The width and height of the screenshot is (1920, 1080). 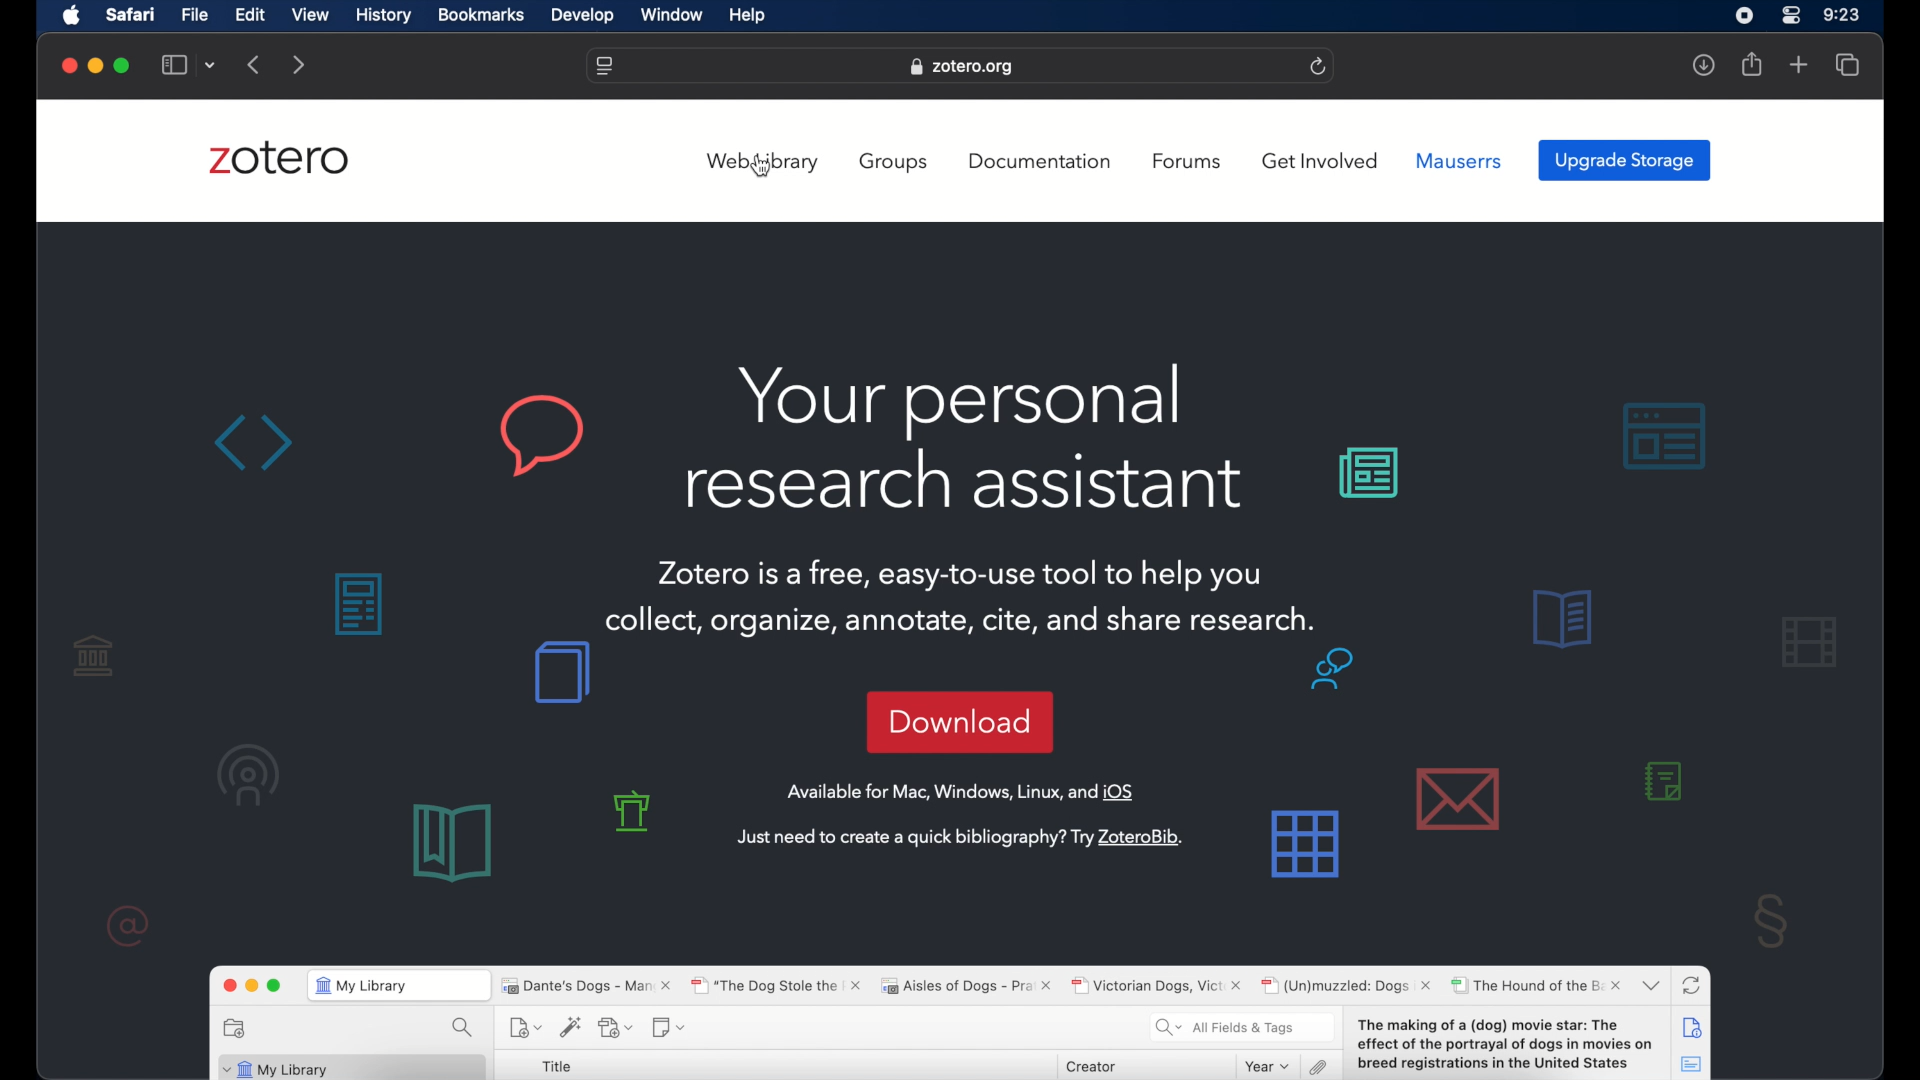 I want to click on maximize, so click(x=124, y=66).